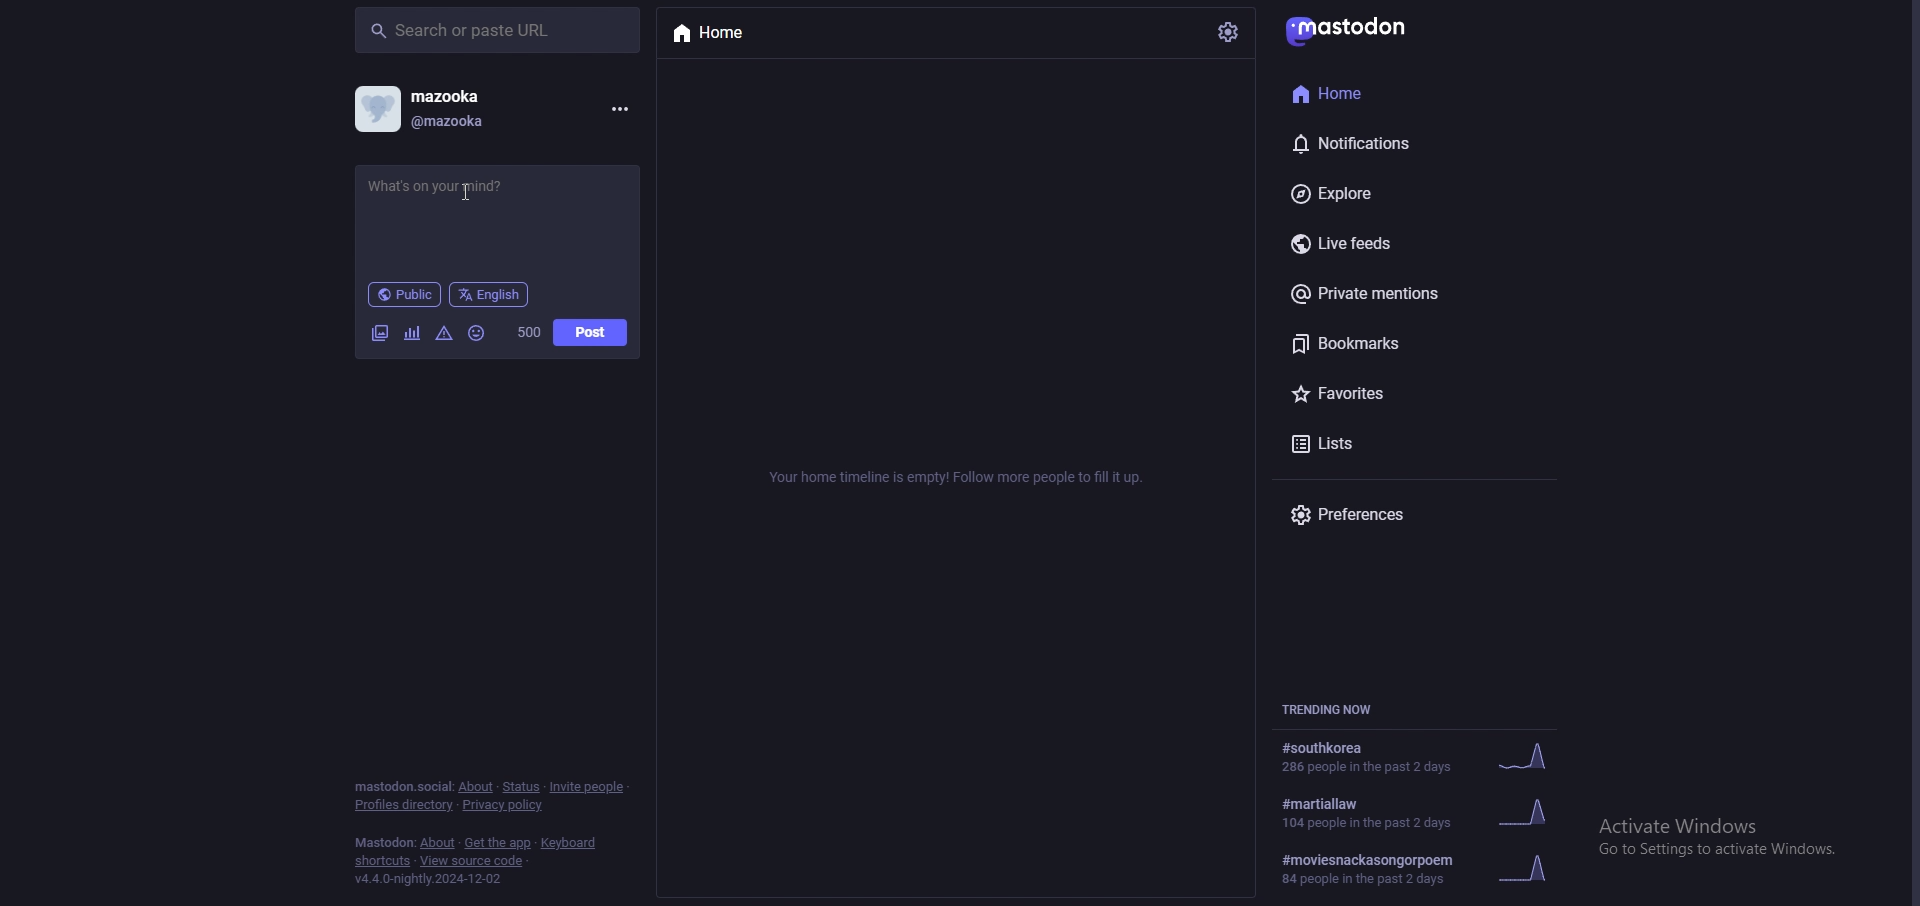  Describe the element at coordinates (490, 295) in the screenshot. I see `language` at that location.